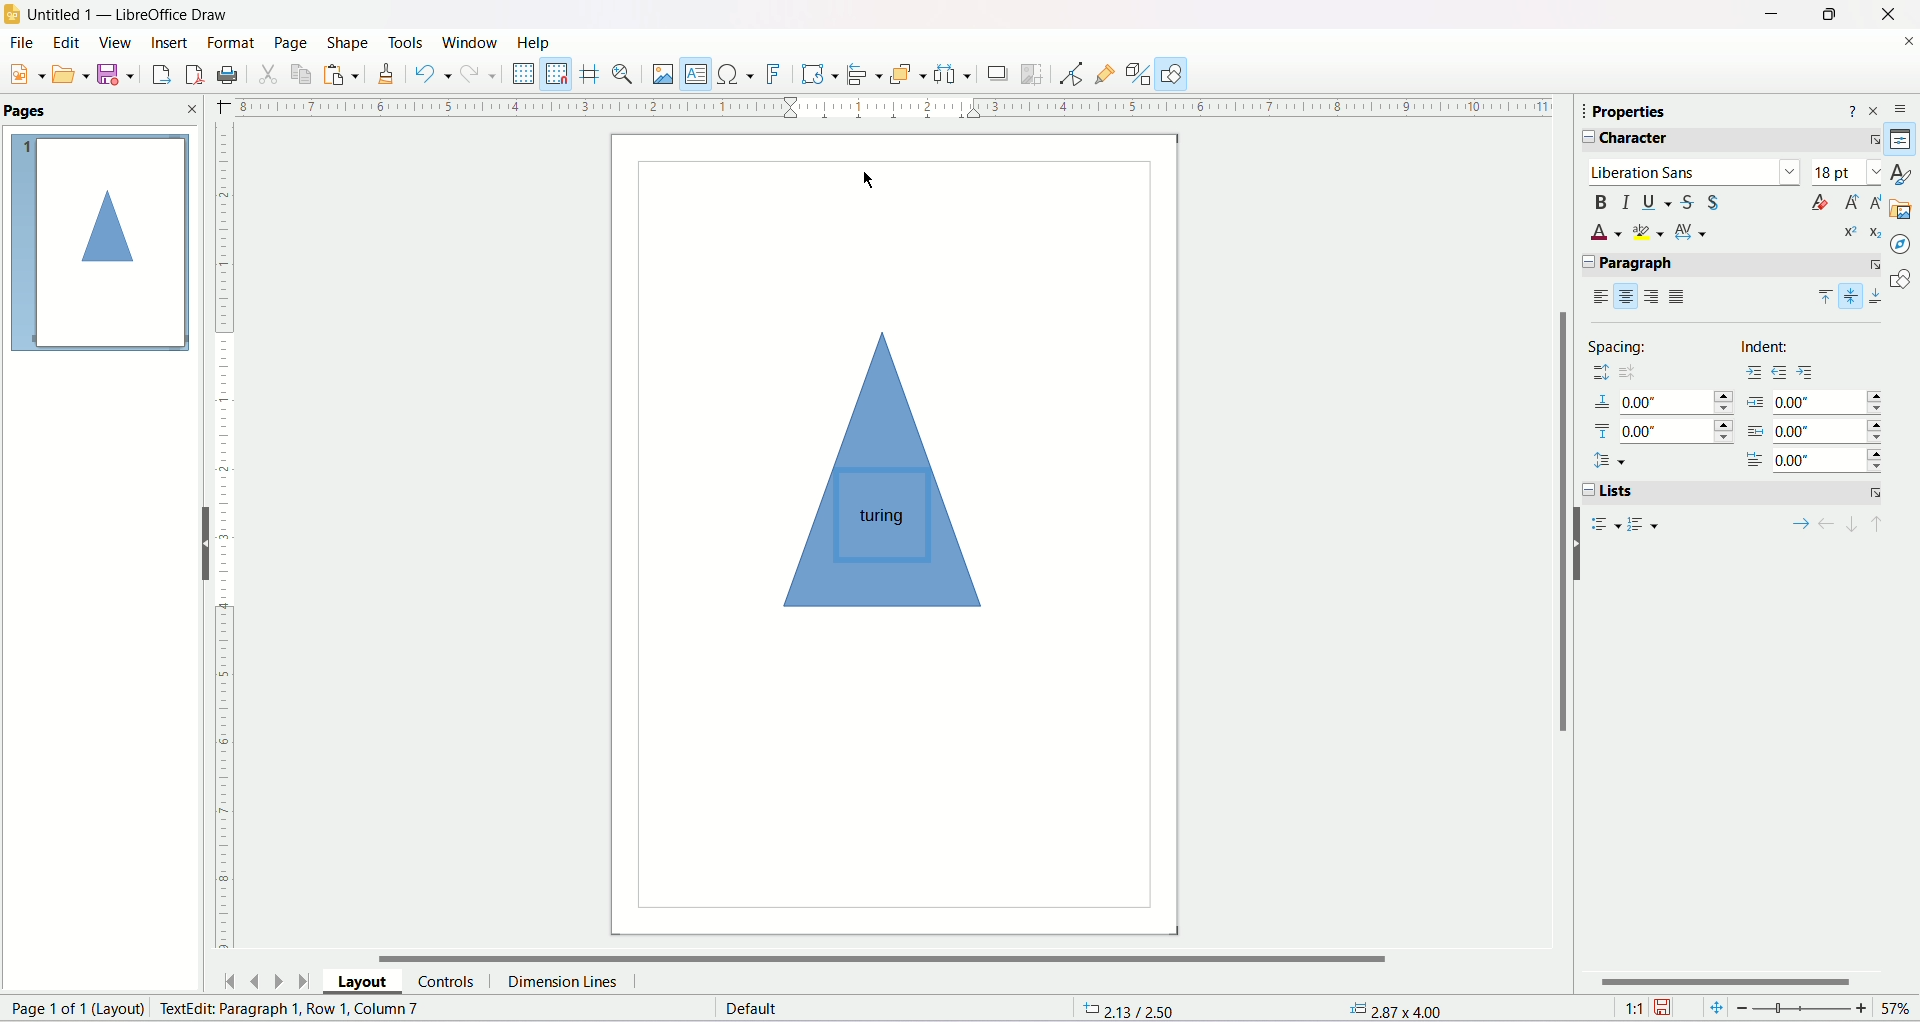  Describe the element at coordinates (863, 72) in the screenshot. I see `Align objects` at that location.